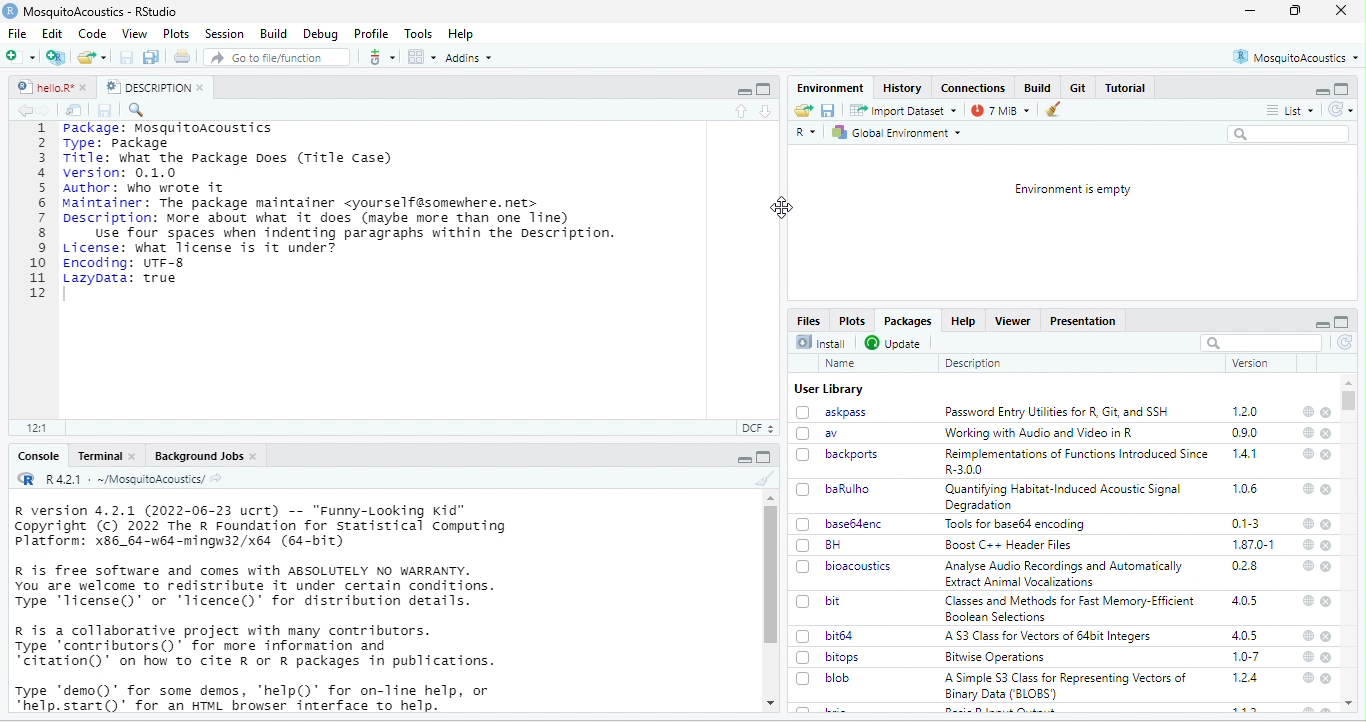 Image resolution: width=1366 pixels, height=722 pixels. I want to click on help, so click(1306, 679).